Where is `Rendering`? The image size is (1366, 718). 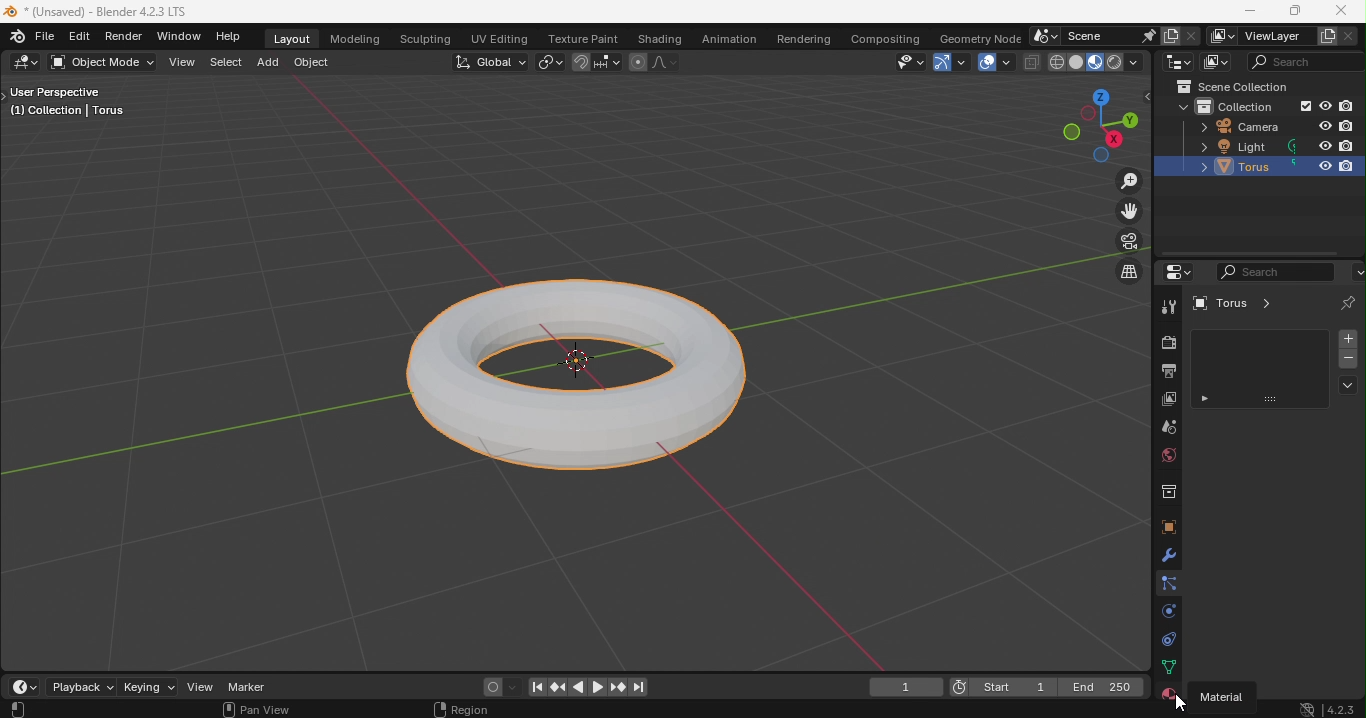 Rendering is located at coordinates (804, 37).